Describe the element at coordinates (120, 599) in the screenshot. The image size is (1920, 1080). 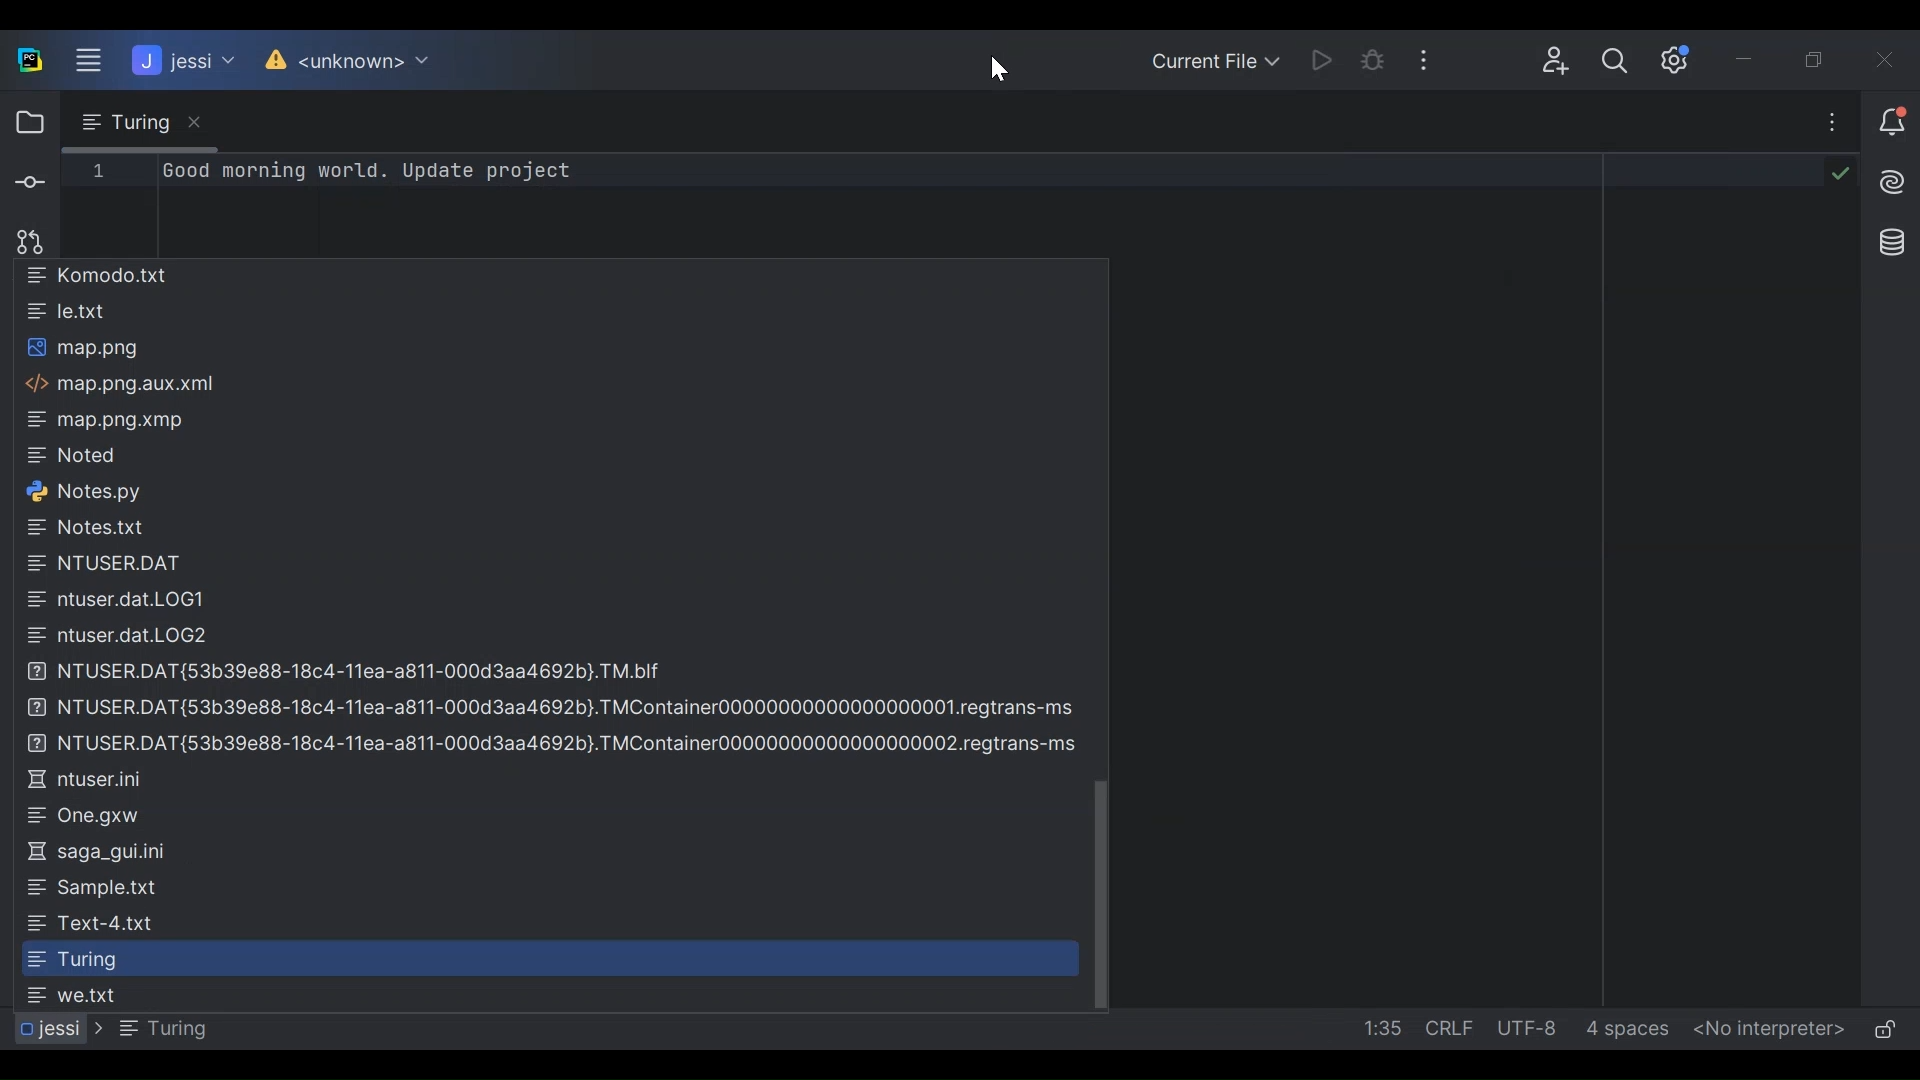
I see `ntuser.dat.LOG1` at that location.